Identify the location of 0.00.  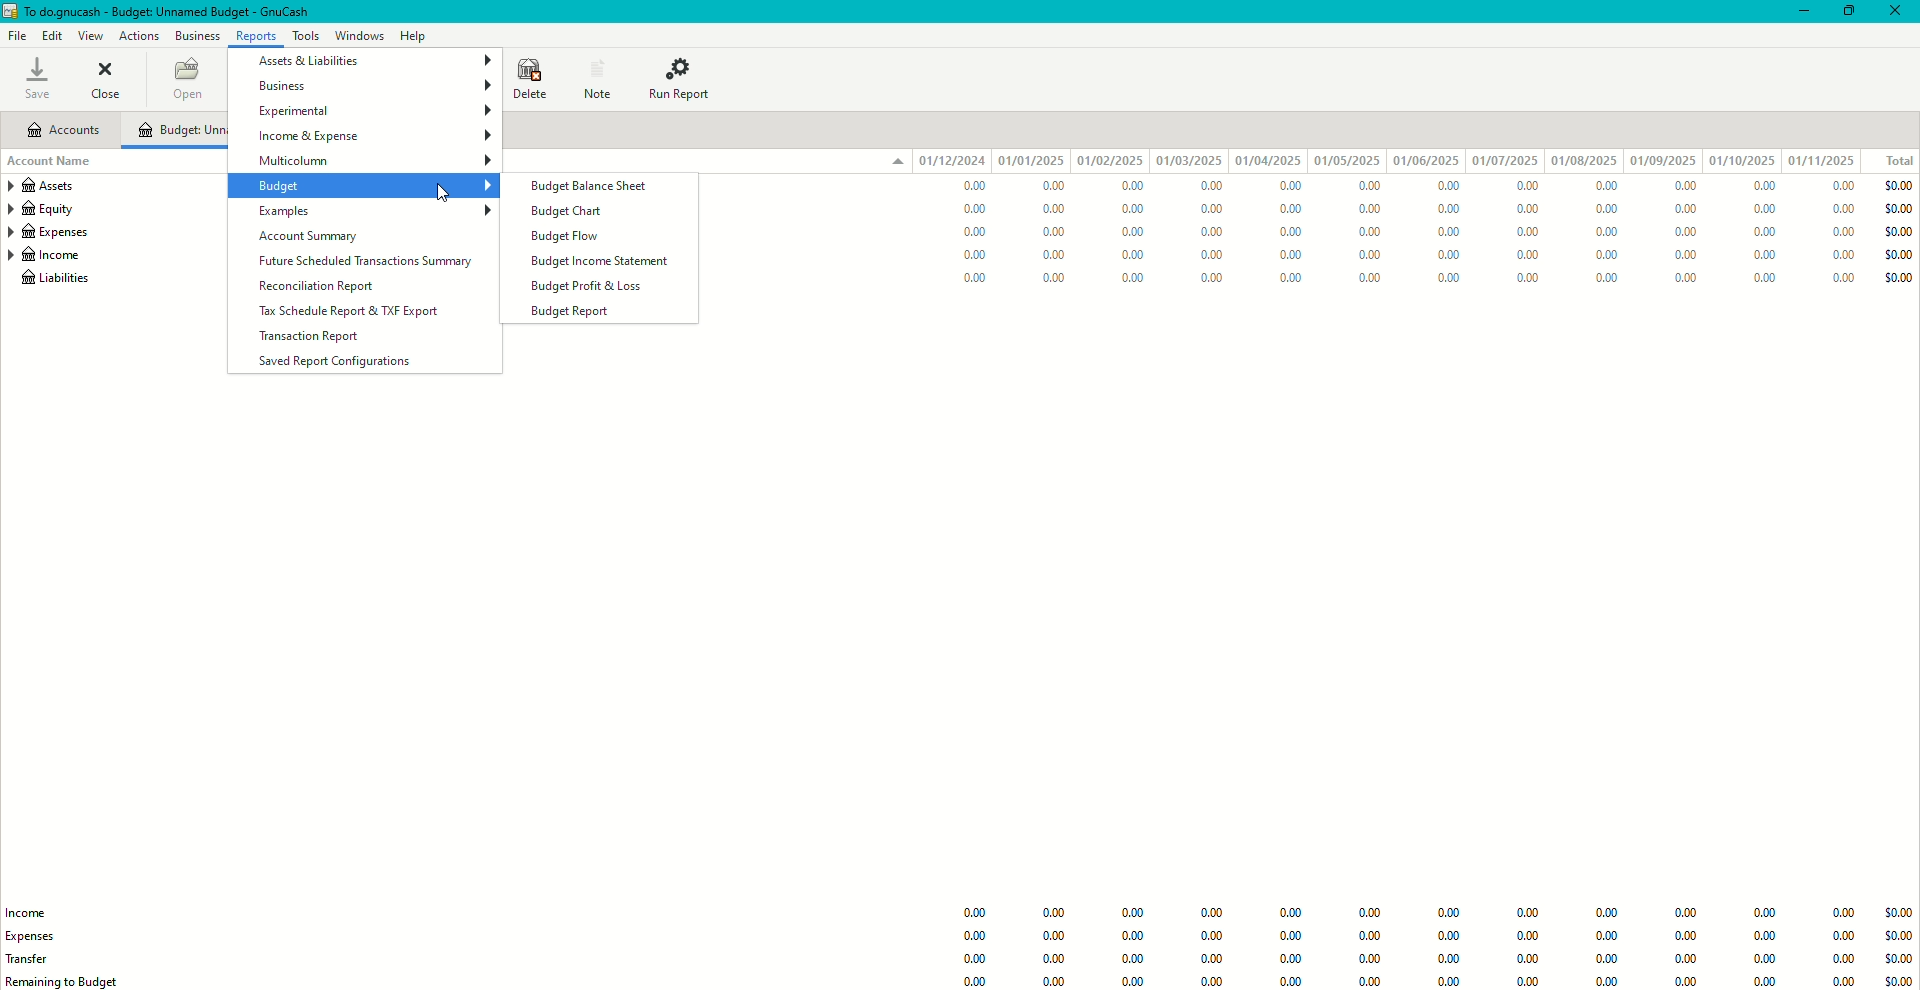
(1055, 230).